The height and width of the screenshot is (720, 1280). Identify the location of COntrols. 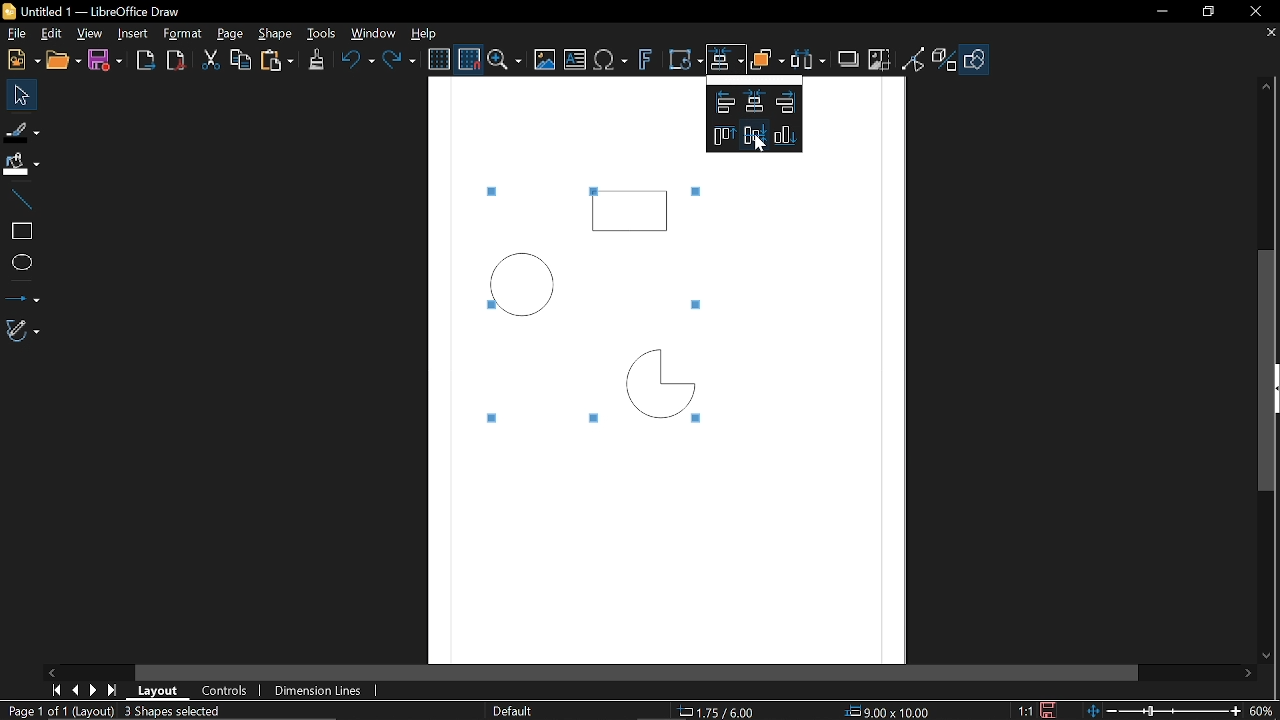
(230, 691).